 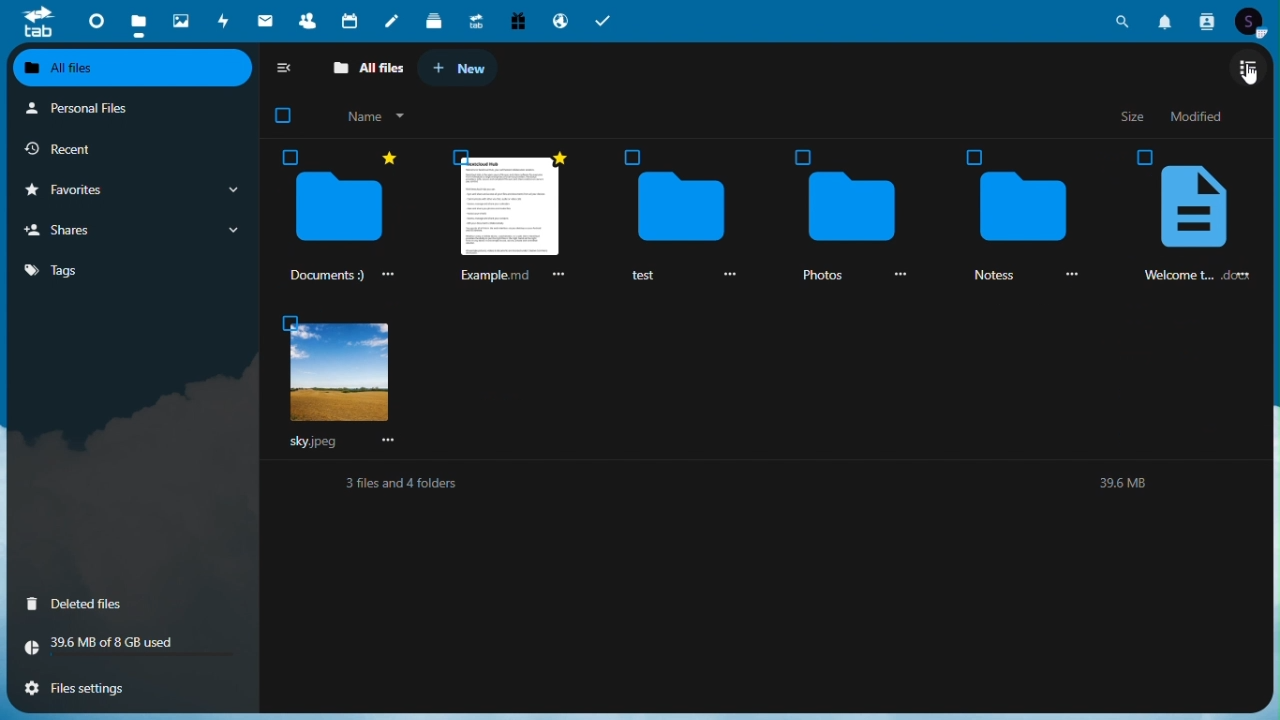 I want to click on checkbox, so click(x=463, y=156).